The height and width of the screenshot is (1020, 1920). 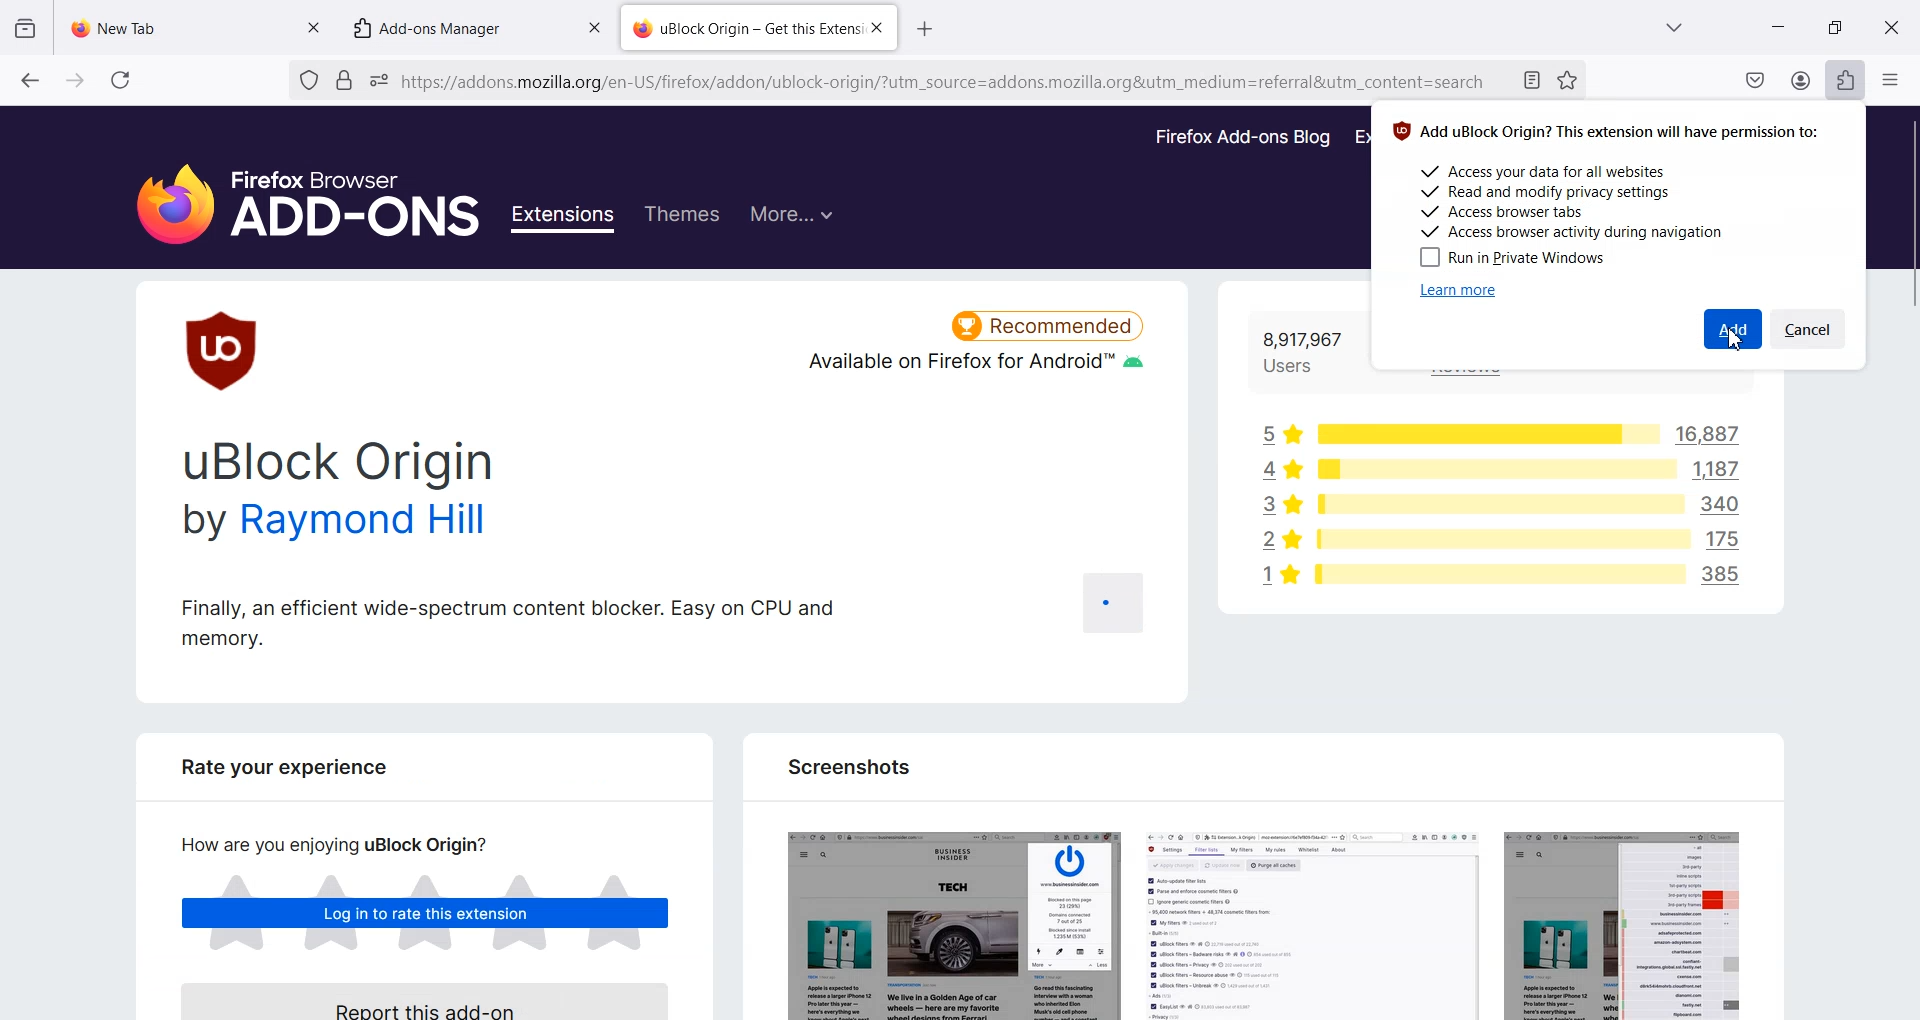 What do you see at coordinates (1274, 505) in the screenshot?
I see `3 star rating` at bounding box center [1274, 505].